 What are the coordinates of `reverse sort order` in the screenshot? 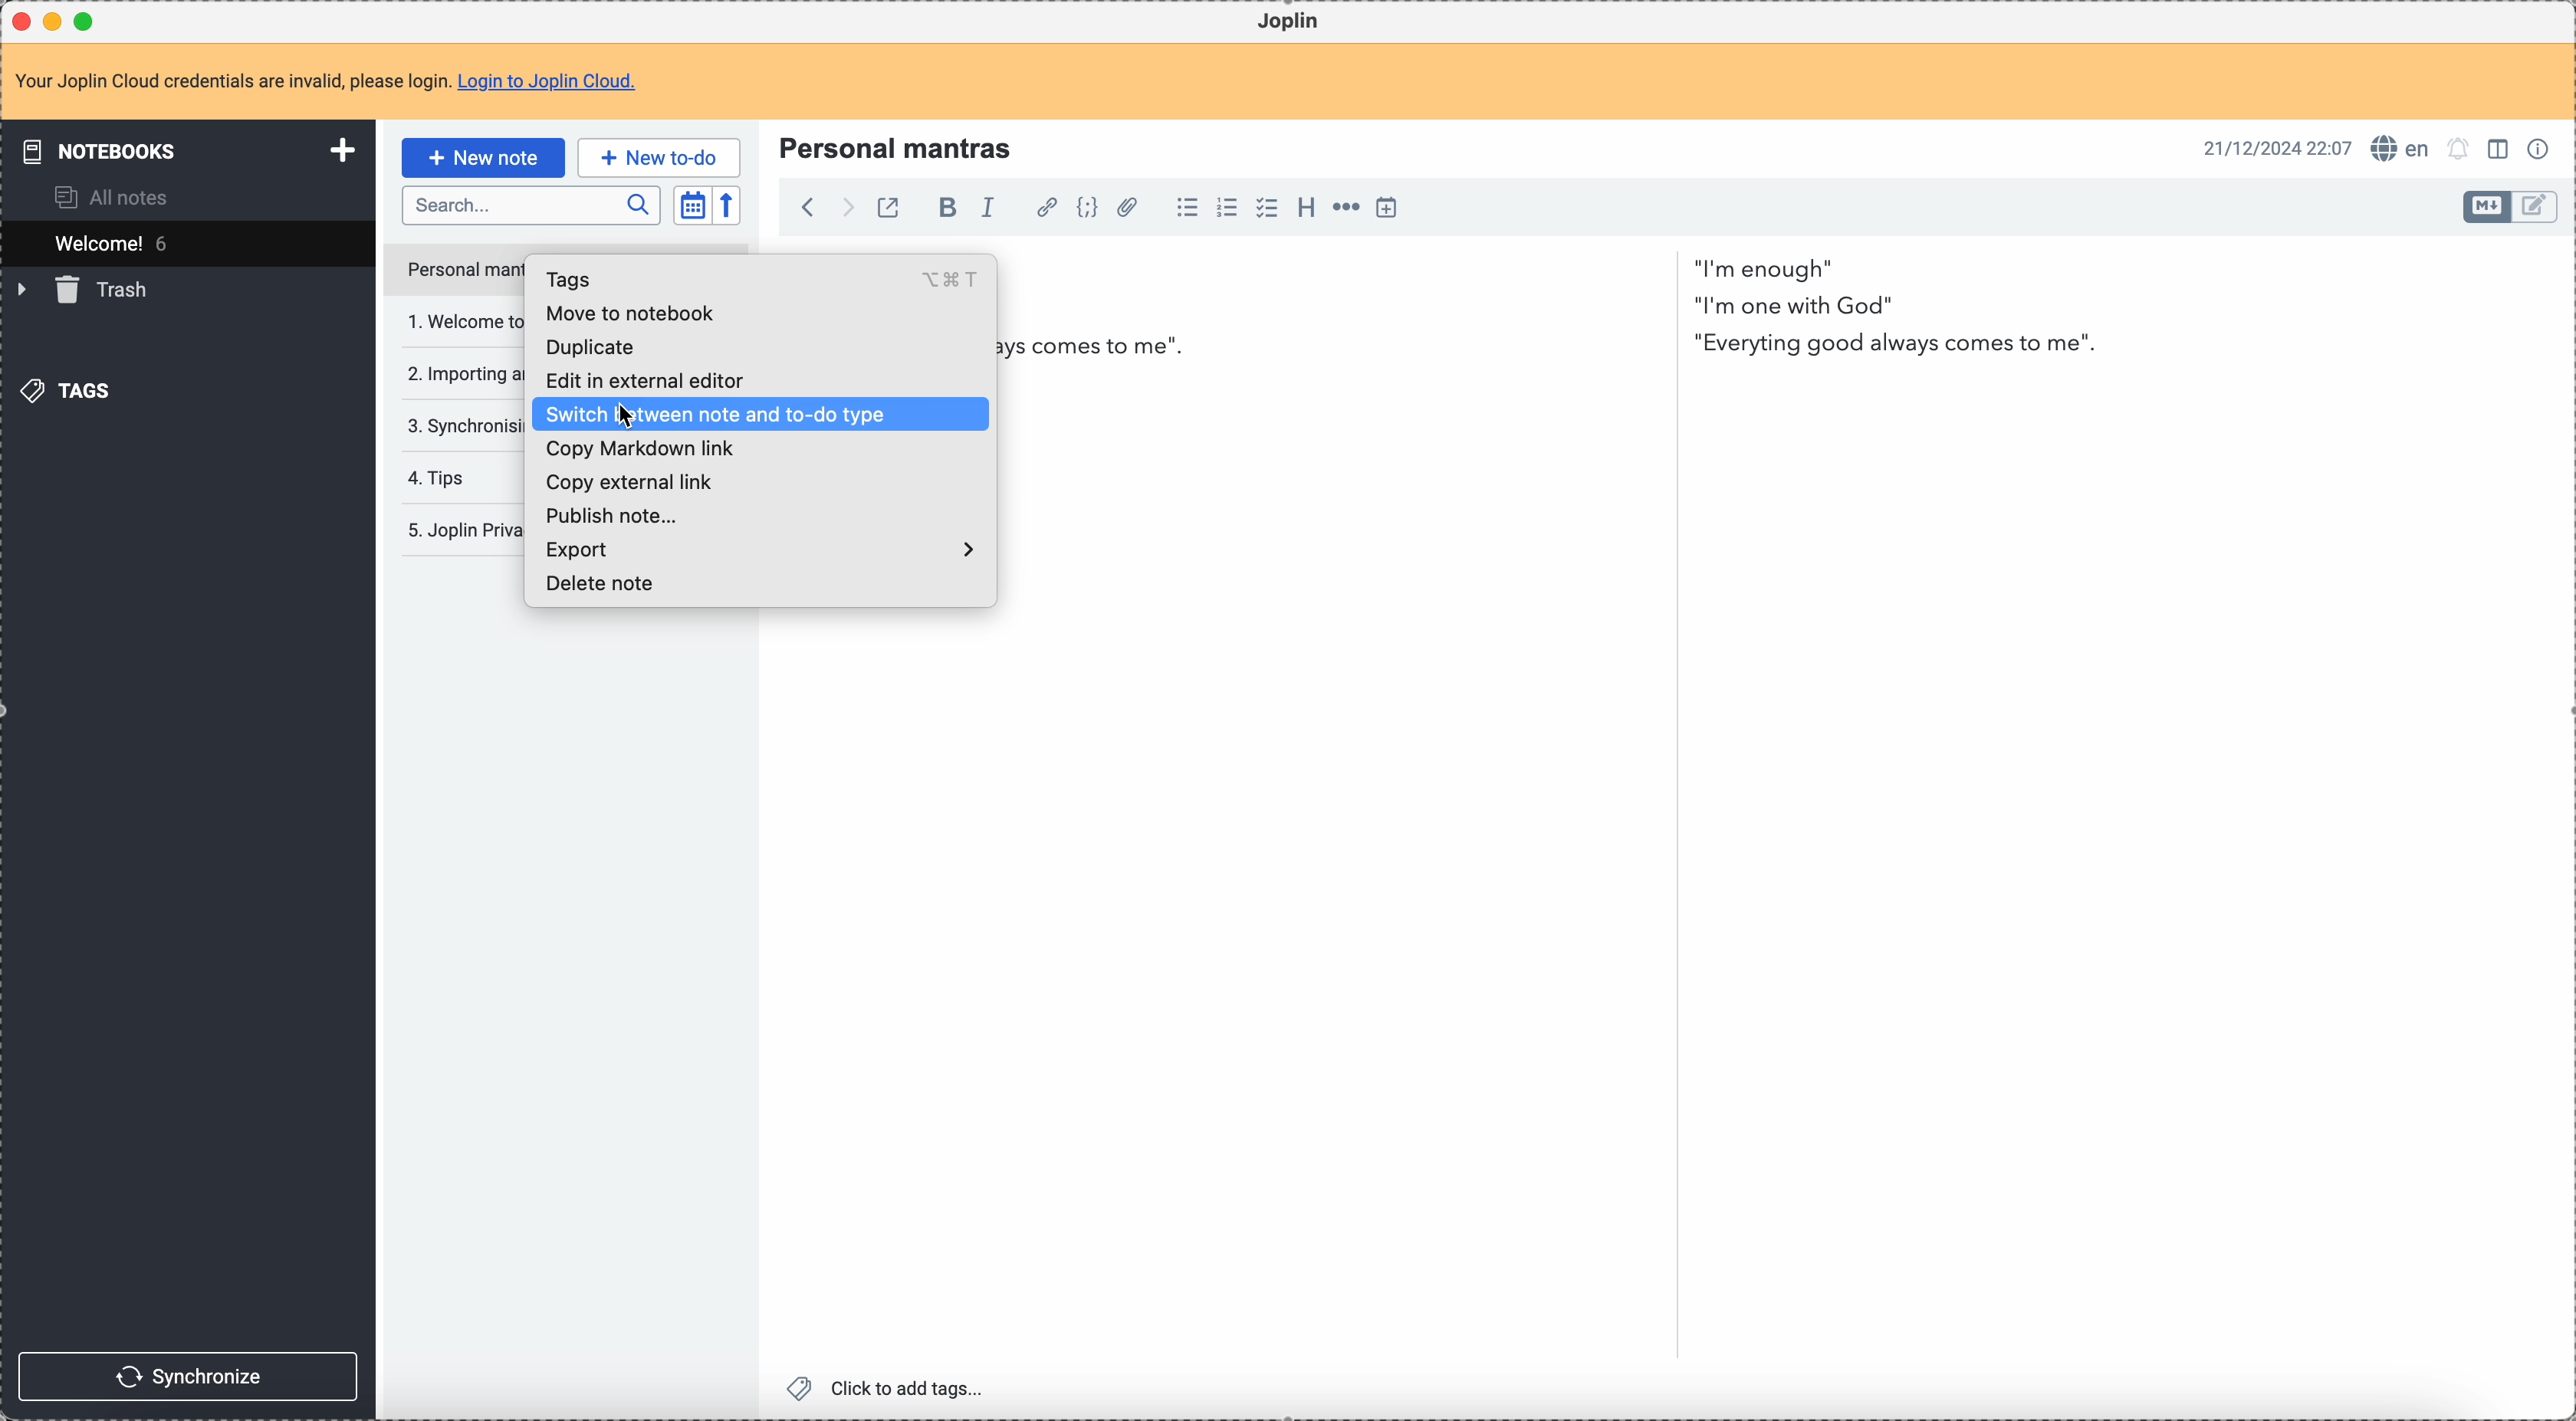 It's located at (726, 206).